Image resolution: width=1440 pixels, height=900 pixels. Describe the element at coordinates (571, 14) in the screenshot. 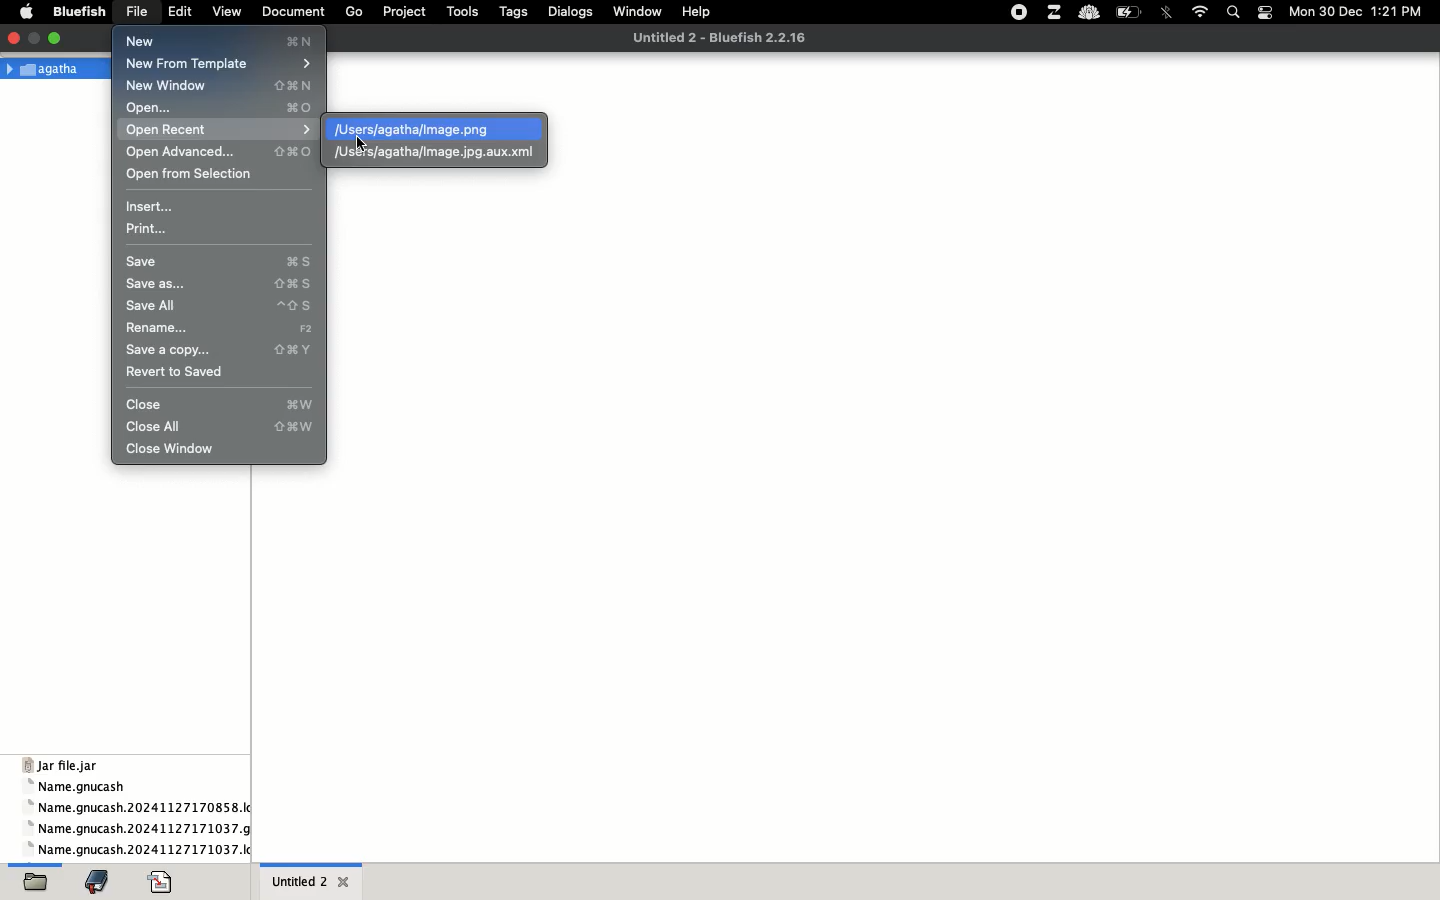

I see `dialogs` at that location.